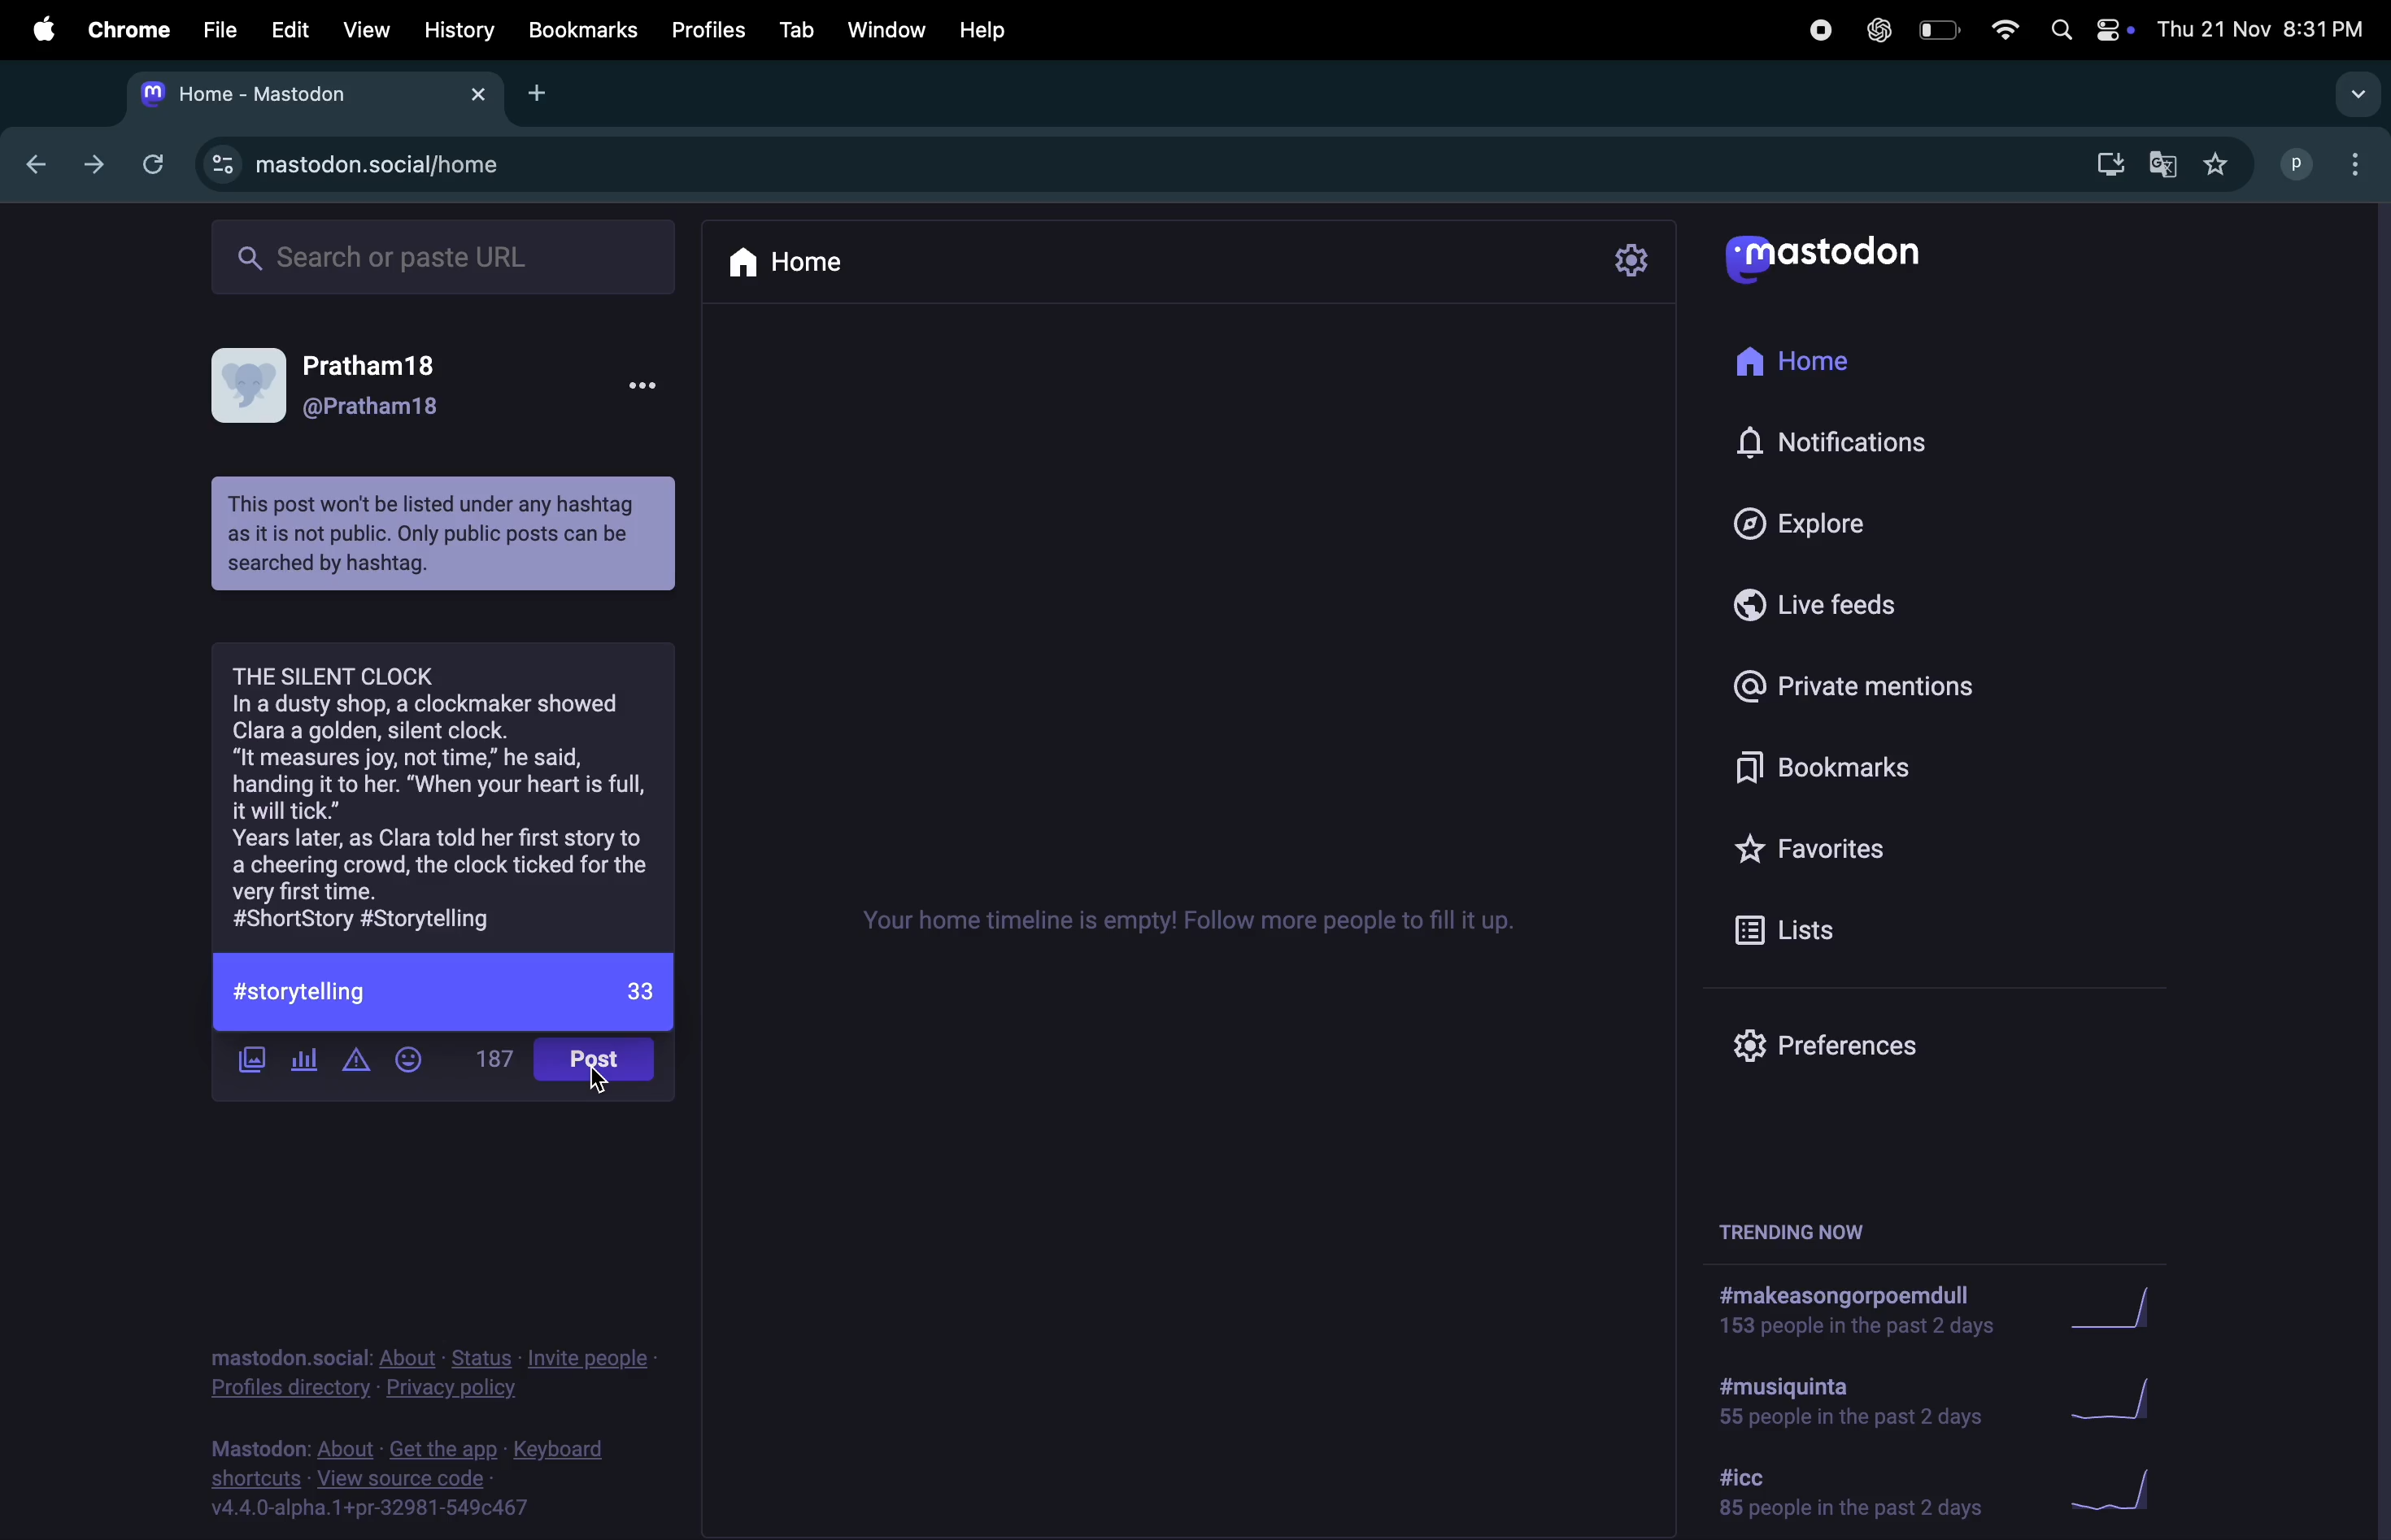 This screenshot has height=1540, width=2391. What do you see at coordinates (2087, 30) in the screenshot?
I see `apple widgets` at bounding box center [2087, 30].